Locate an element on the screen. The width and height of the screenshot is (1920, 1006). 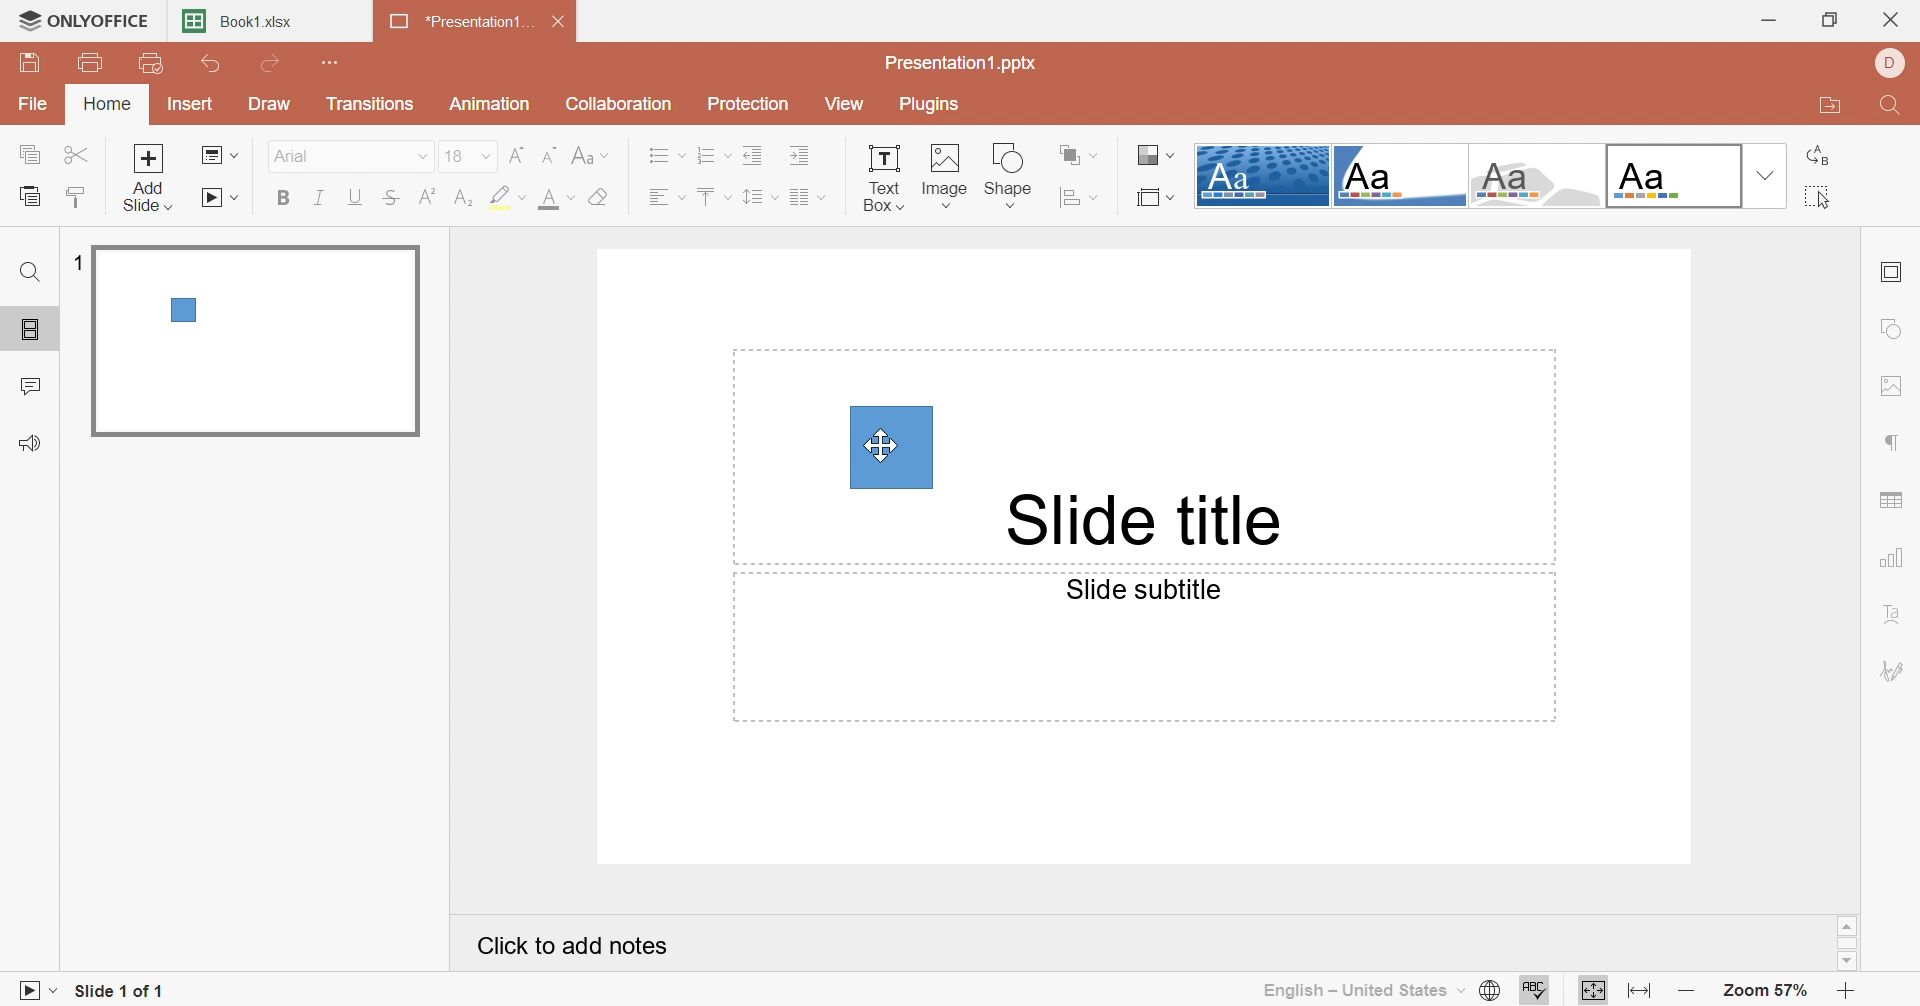
Slide Title is located at coordinates (1144, 523).